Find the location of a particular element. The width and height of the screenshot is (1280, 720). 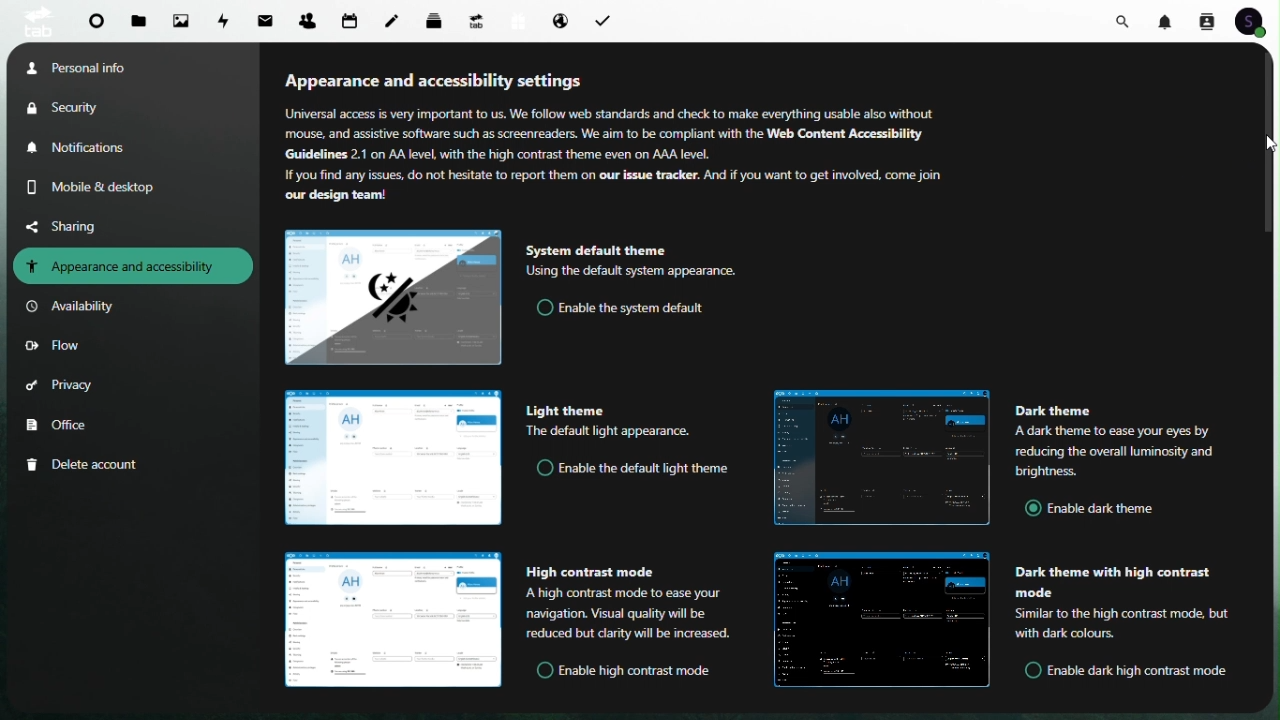

availability is located at coordinates (75, 307).